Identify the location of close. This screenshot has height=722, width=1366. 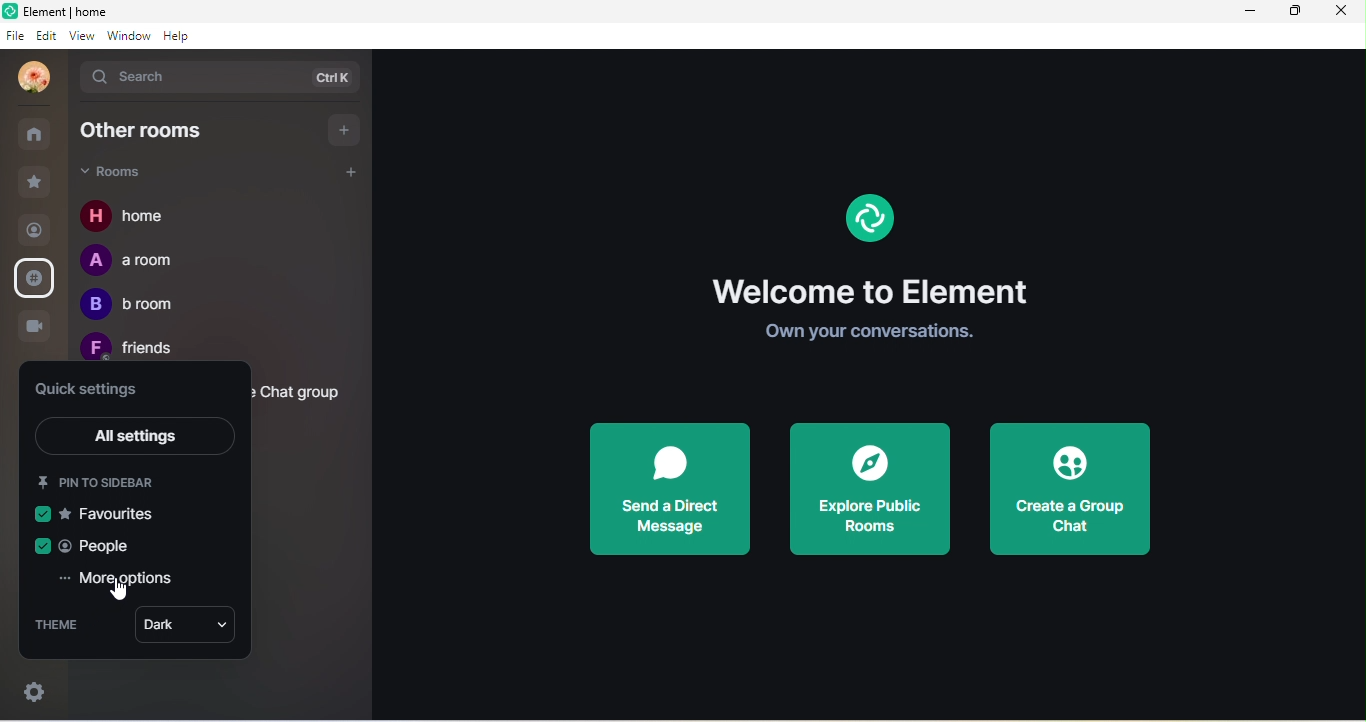
(1344, 13).